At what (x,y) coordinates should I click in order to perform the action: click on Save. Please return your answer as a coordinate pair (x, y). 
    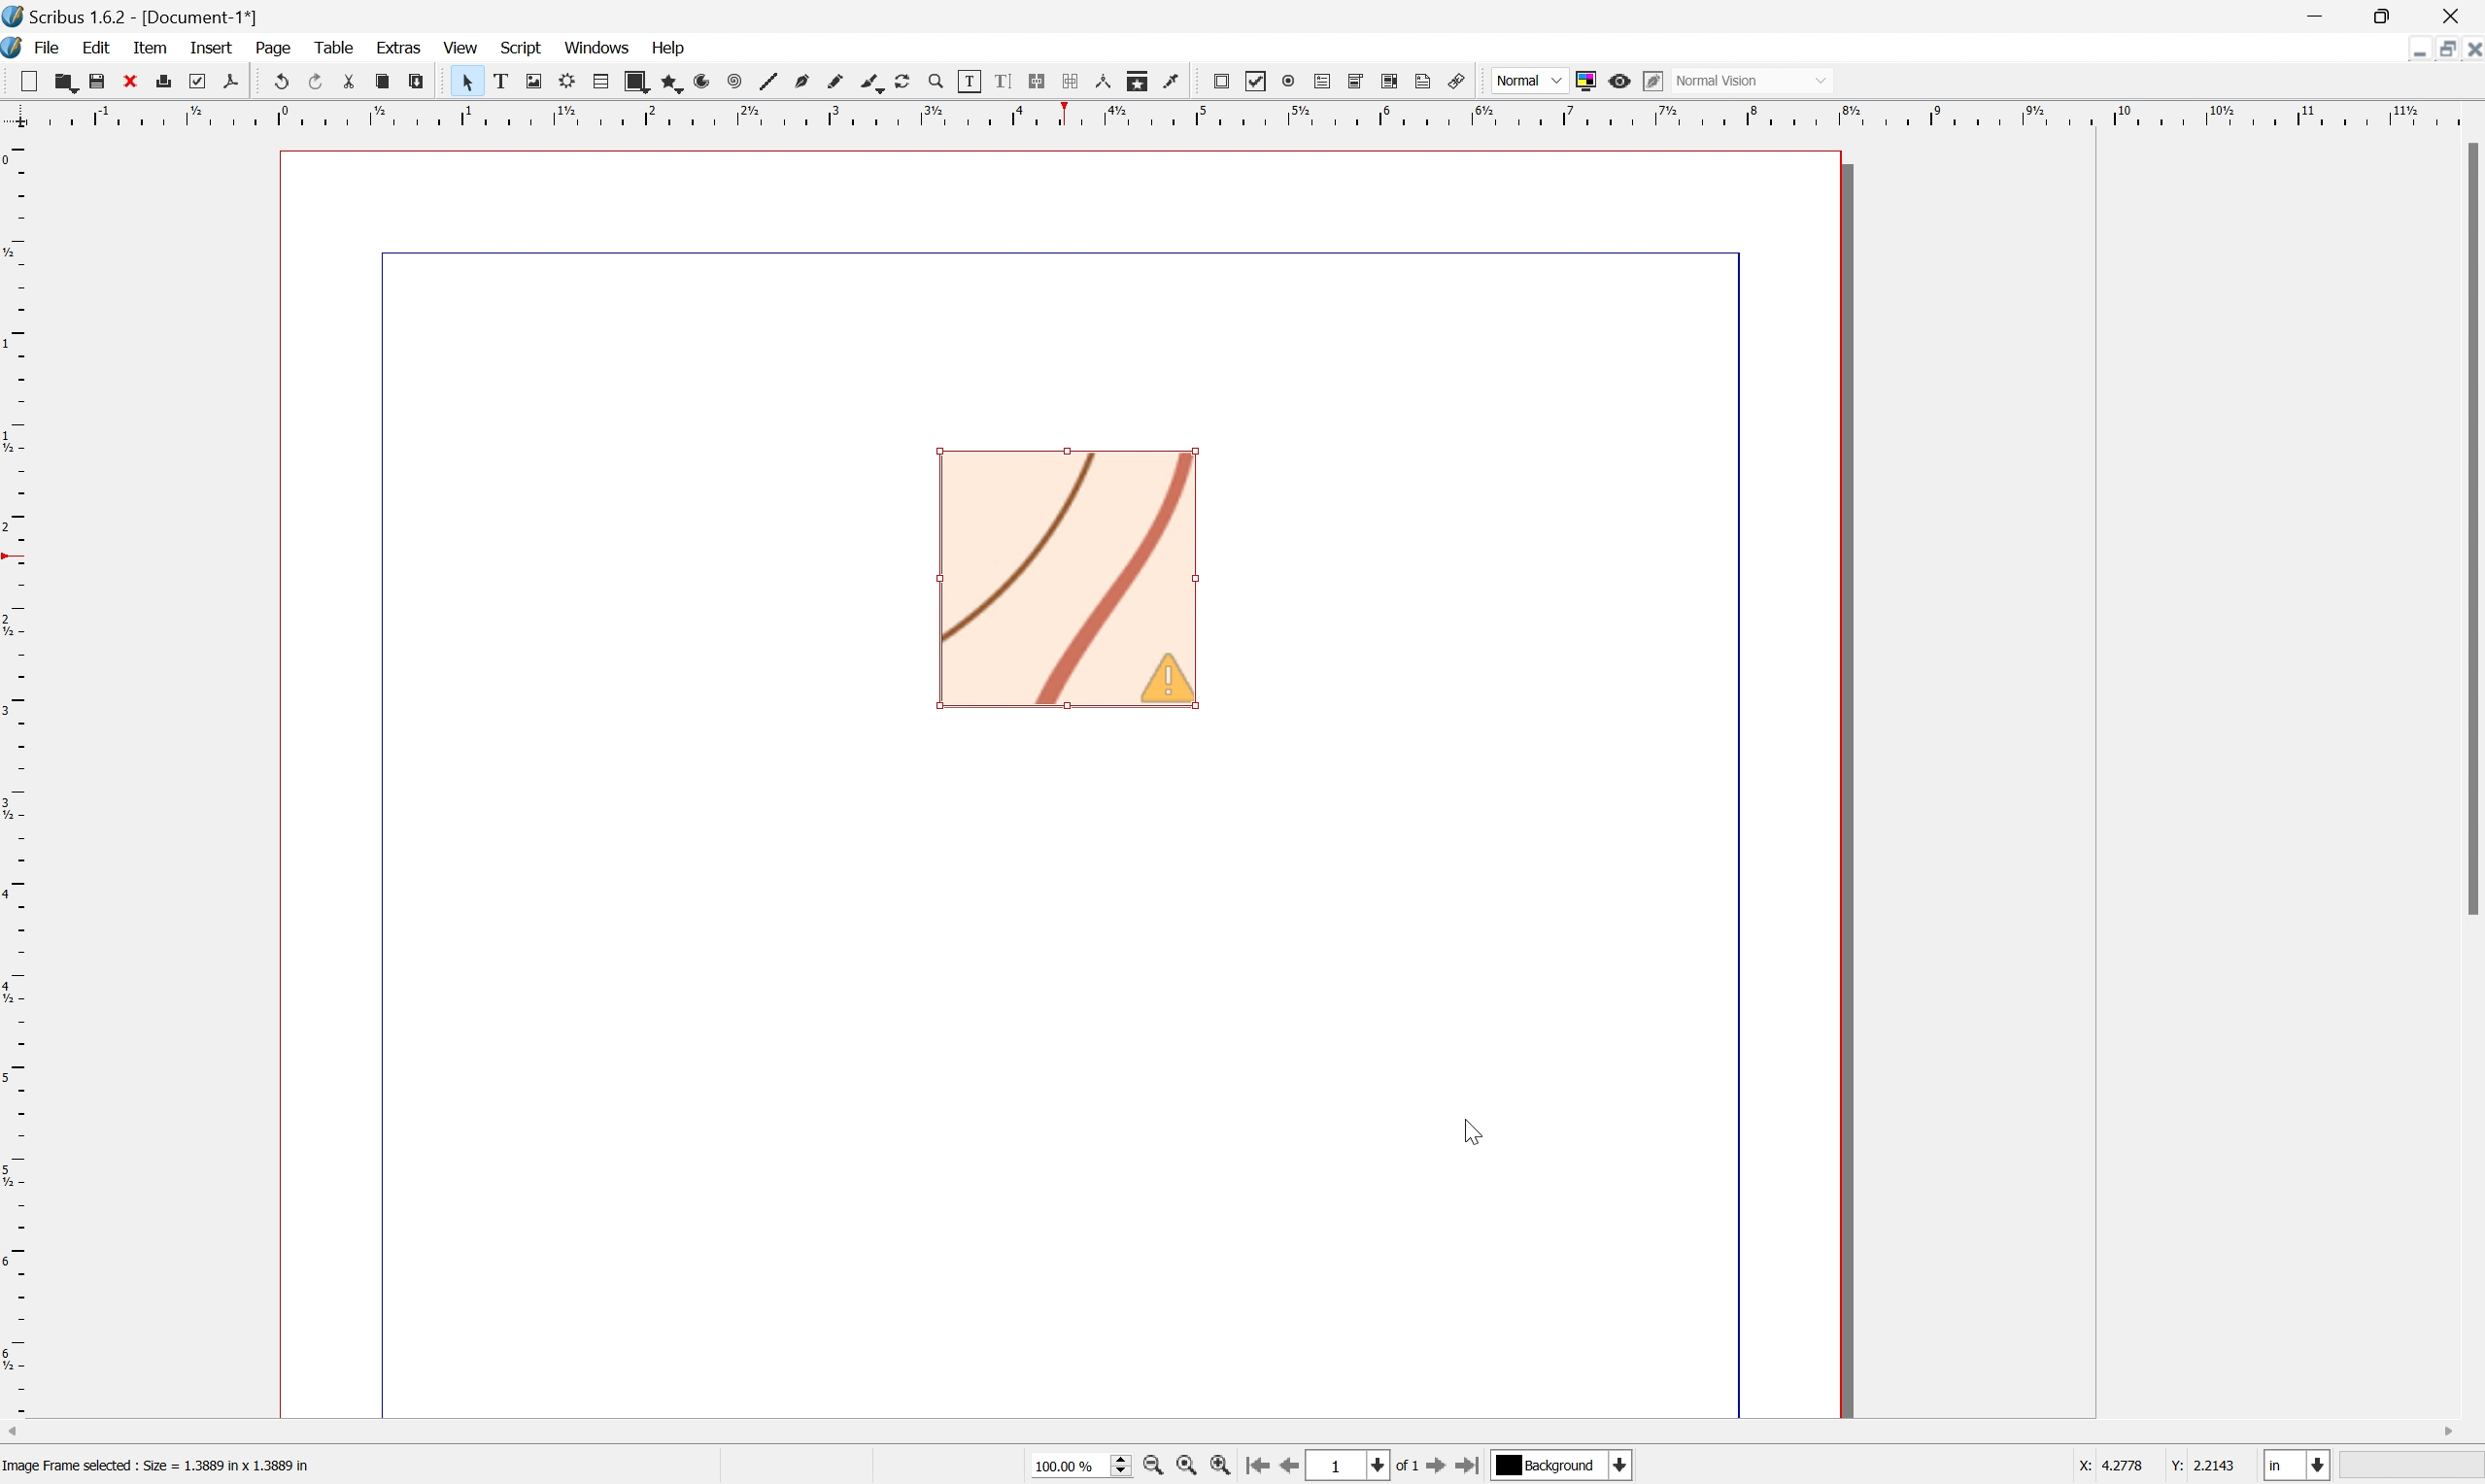
    Looking at the image, I should click on (99, 80).